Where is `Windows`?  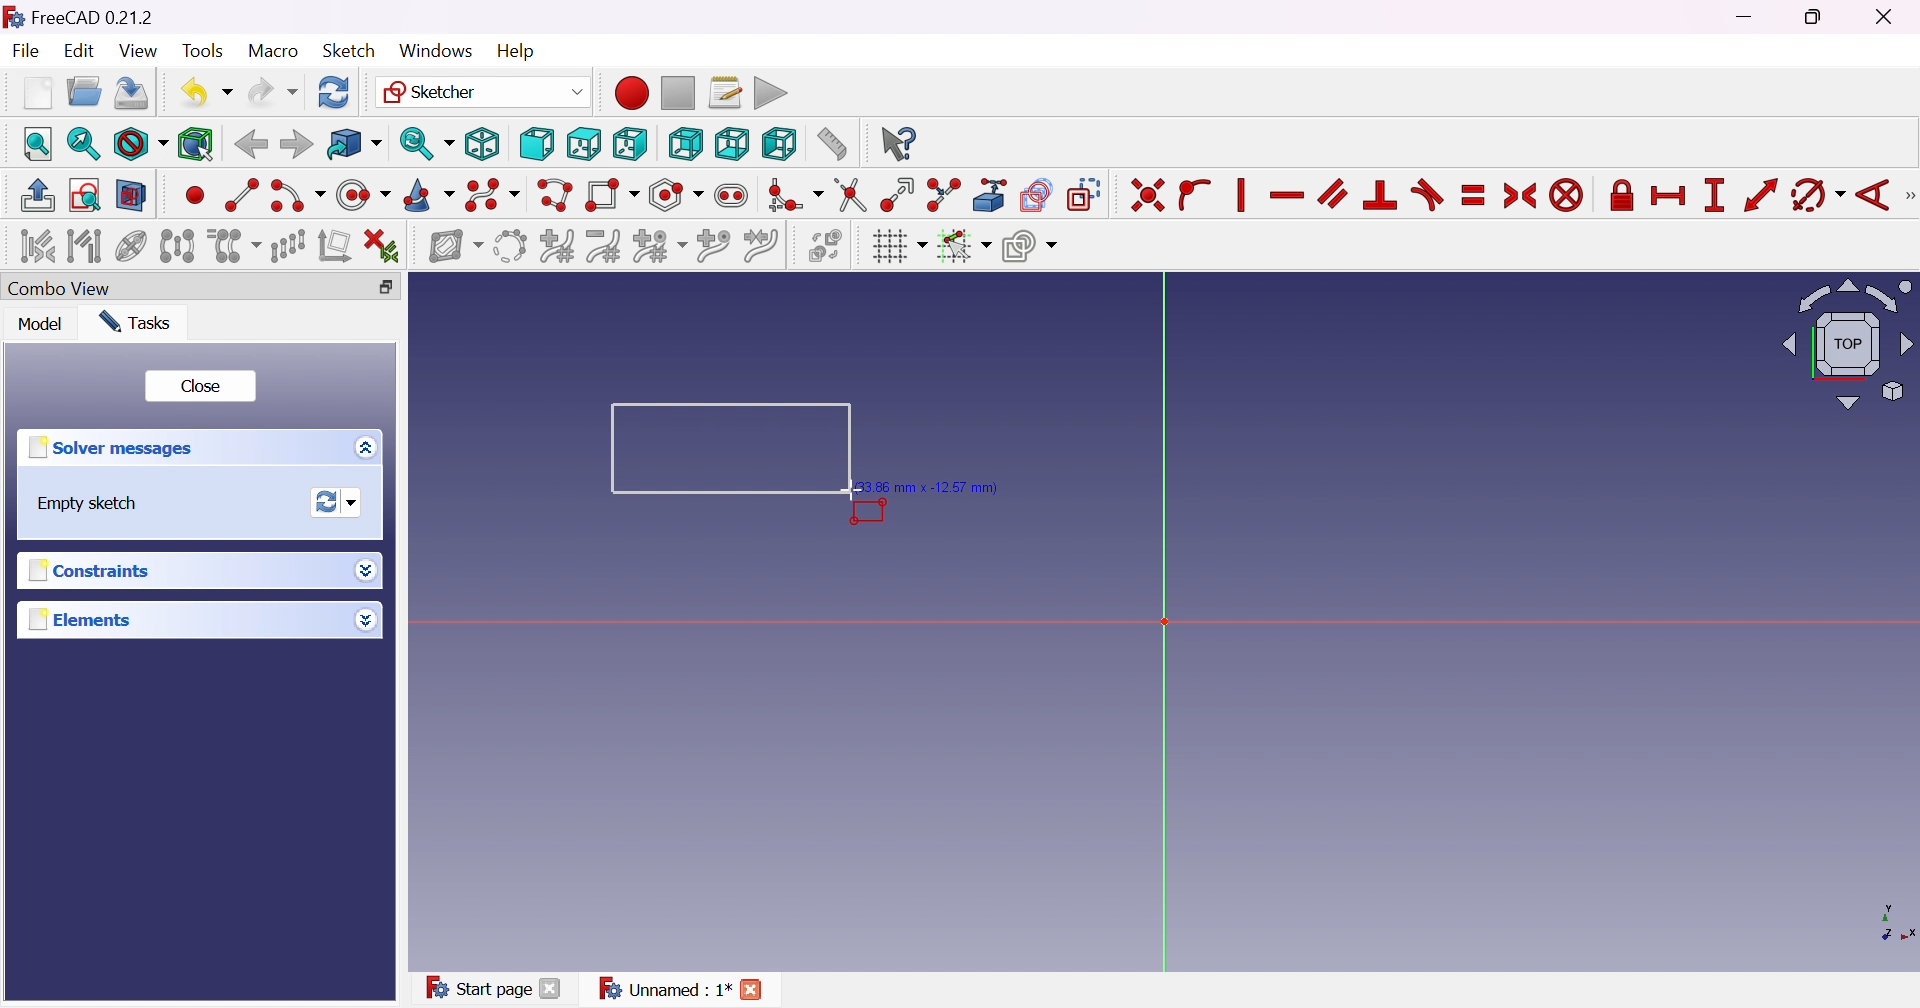 Windows is located at coordinates (436, 51).